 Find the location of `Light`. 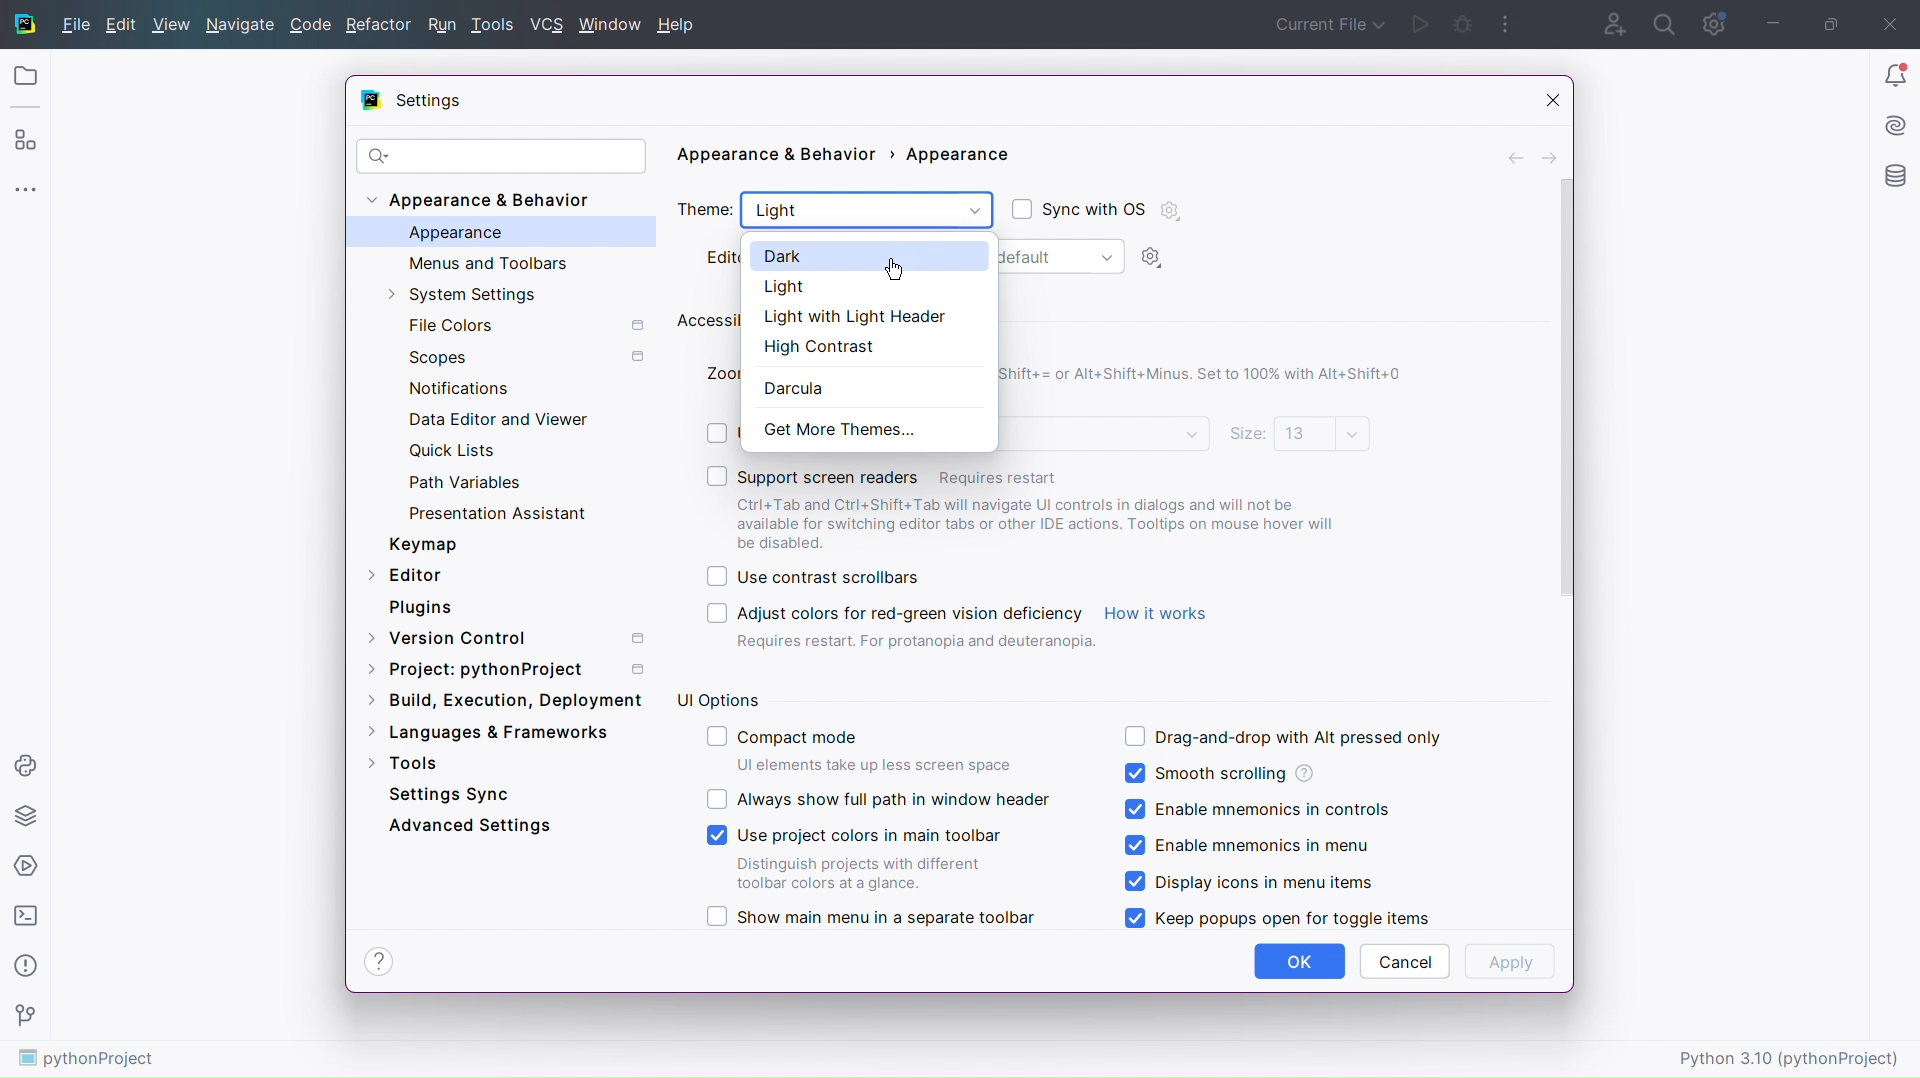

Light is located at coordinates (870, 290).